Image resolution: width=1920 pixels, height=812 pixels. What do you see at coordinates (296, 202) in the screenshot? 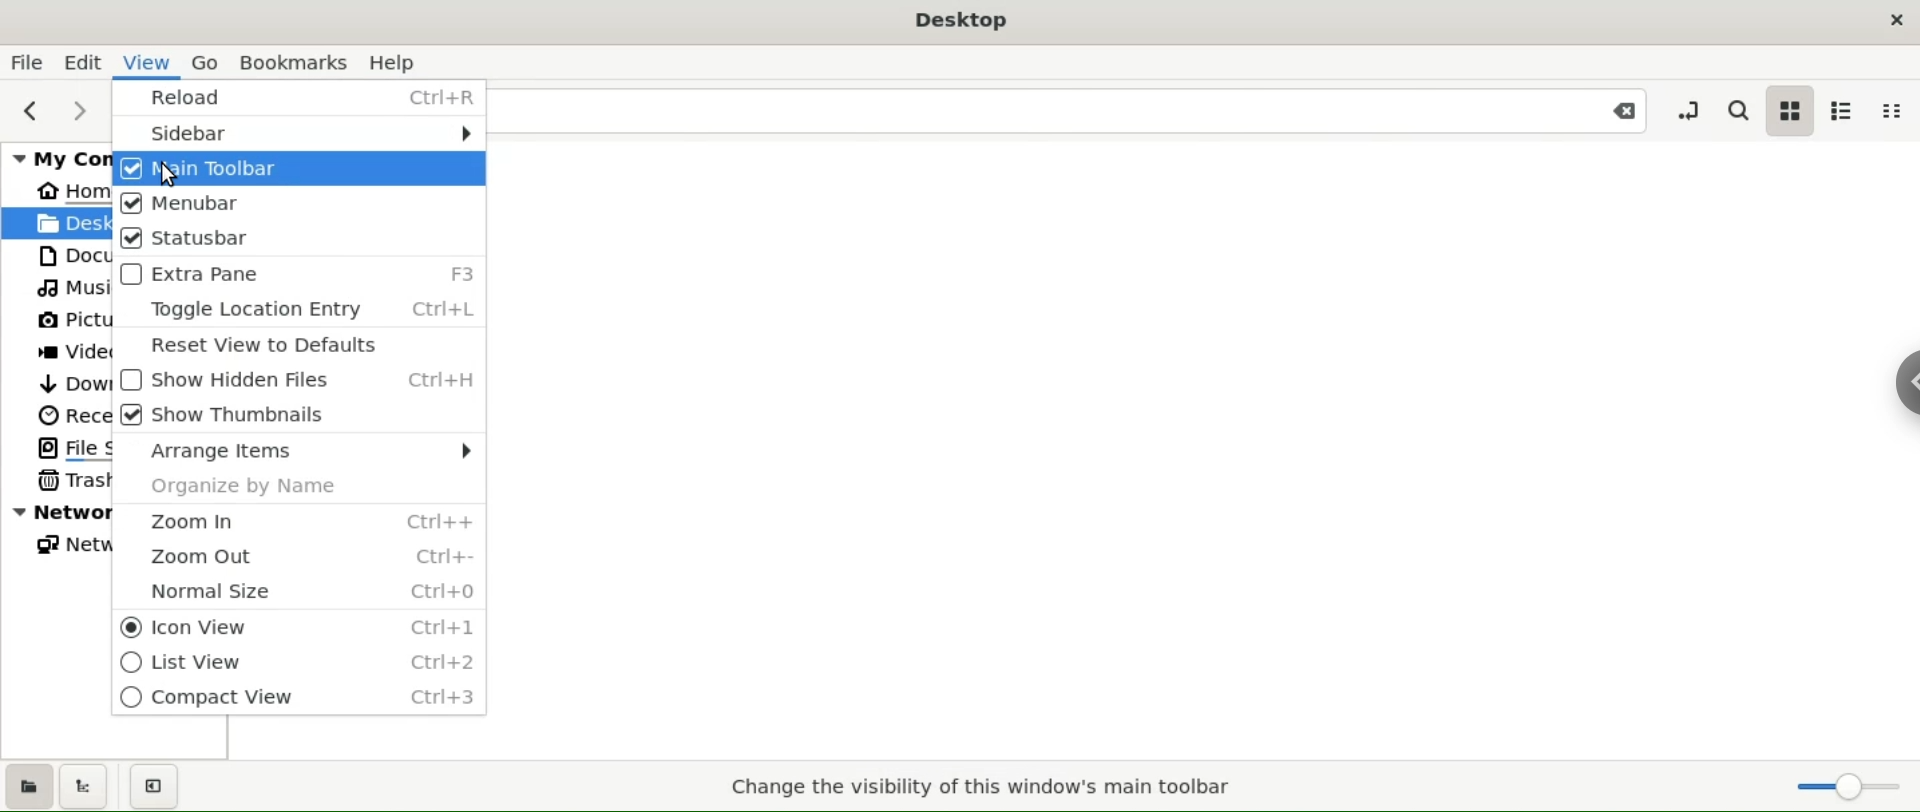
I see `menubar` at bounding box center [296, 202].